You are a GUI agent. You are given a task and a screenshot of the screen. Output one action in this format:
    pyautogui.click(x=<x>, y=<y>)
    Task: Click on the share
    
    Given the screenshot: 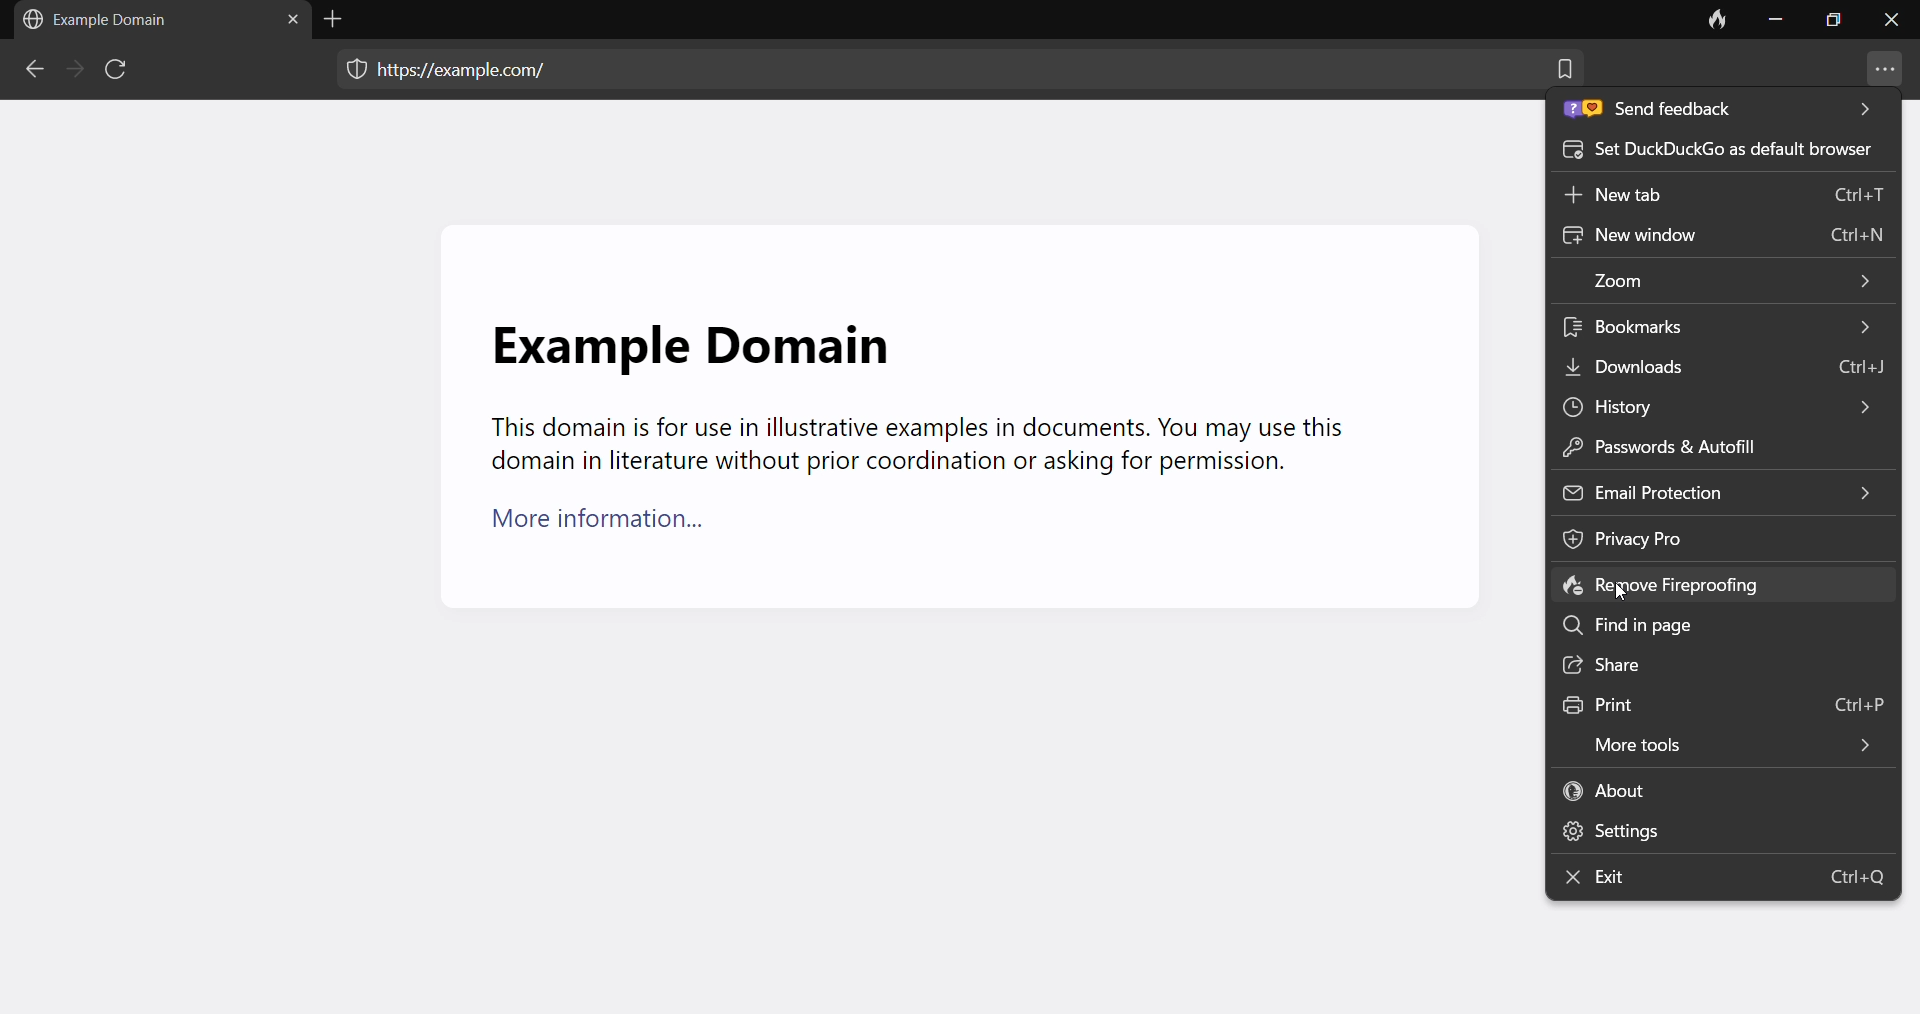 What is the action you would take?
    pyautogui.click(x=1721, y=664)
    